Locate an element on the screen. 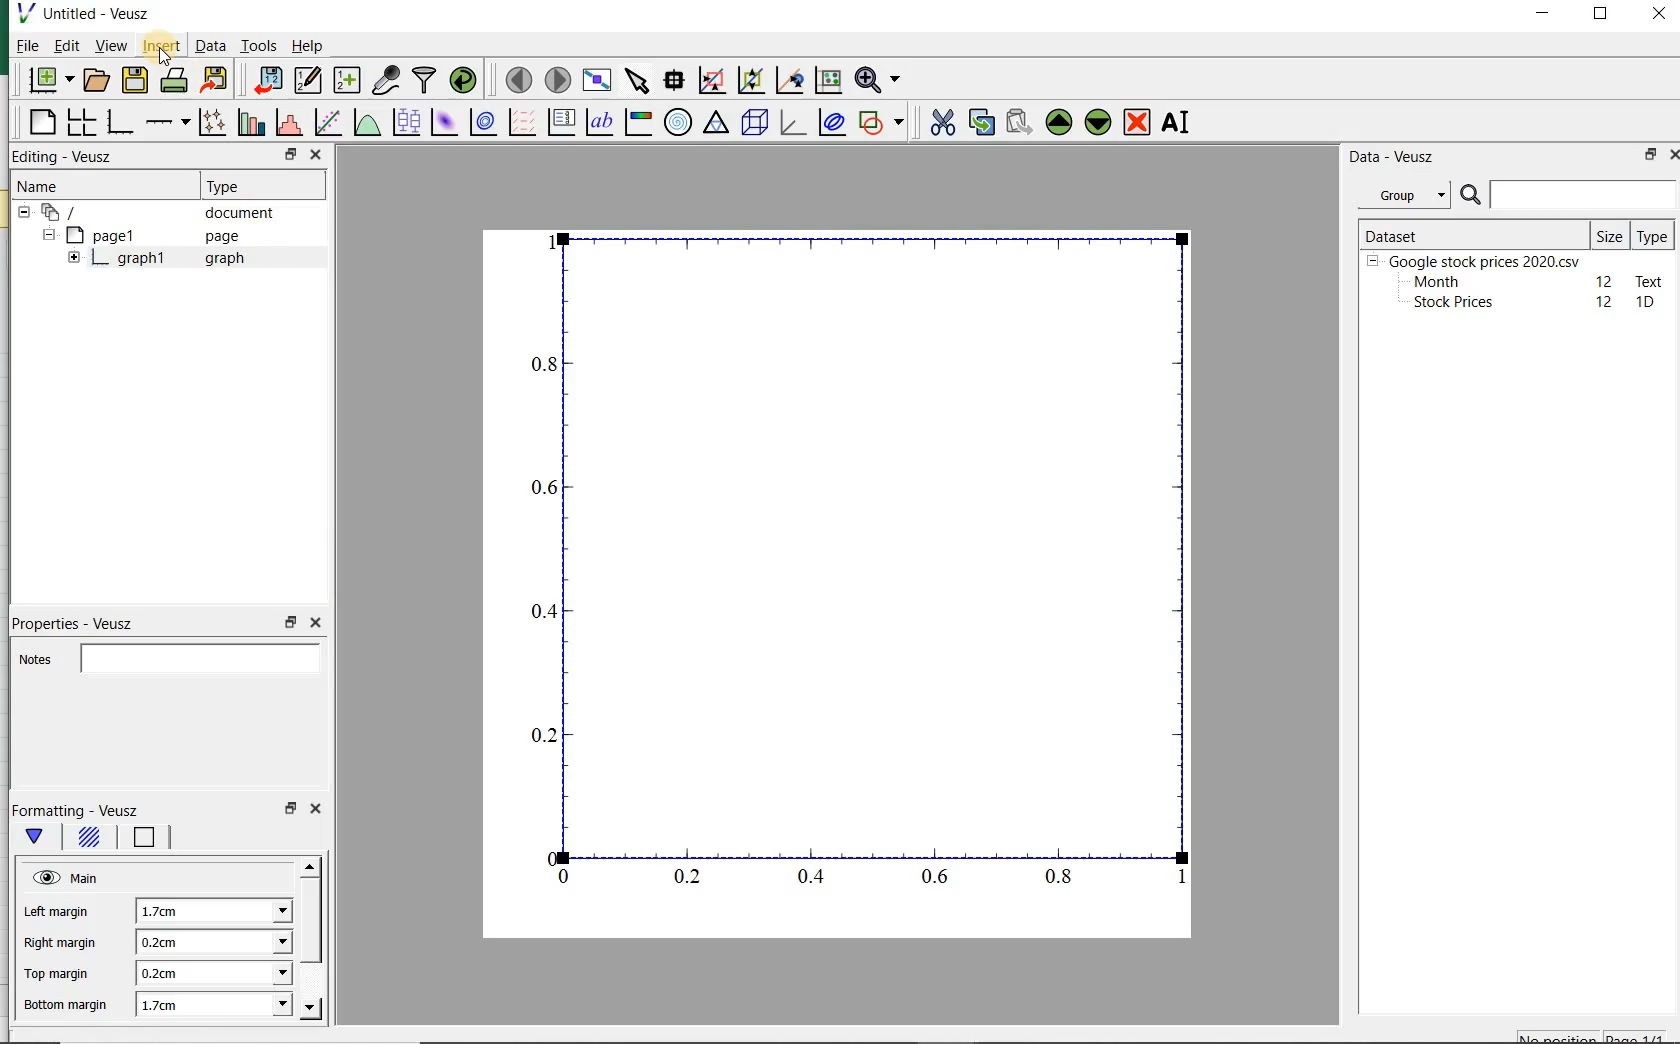  click to zoom out of graph axes is located at coordinates (749, 78).